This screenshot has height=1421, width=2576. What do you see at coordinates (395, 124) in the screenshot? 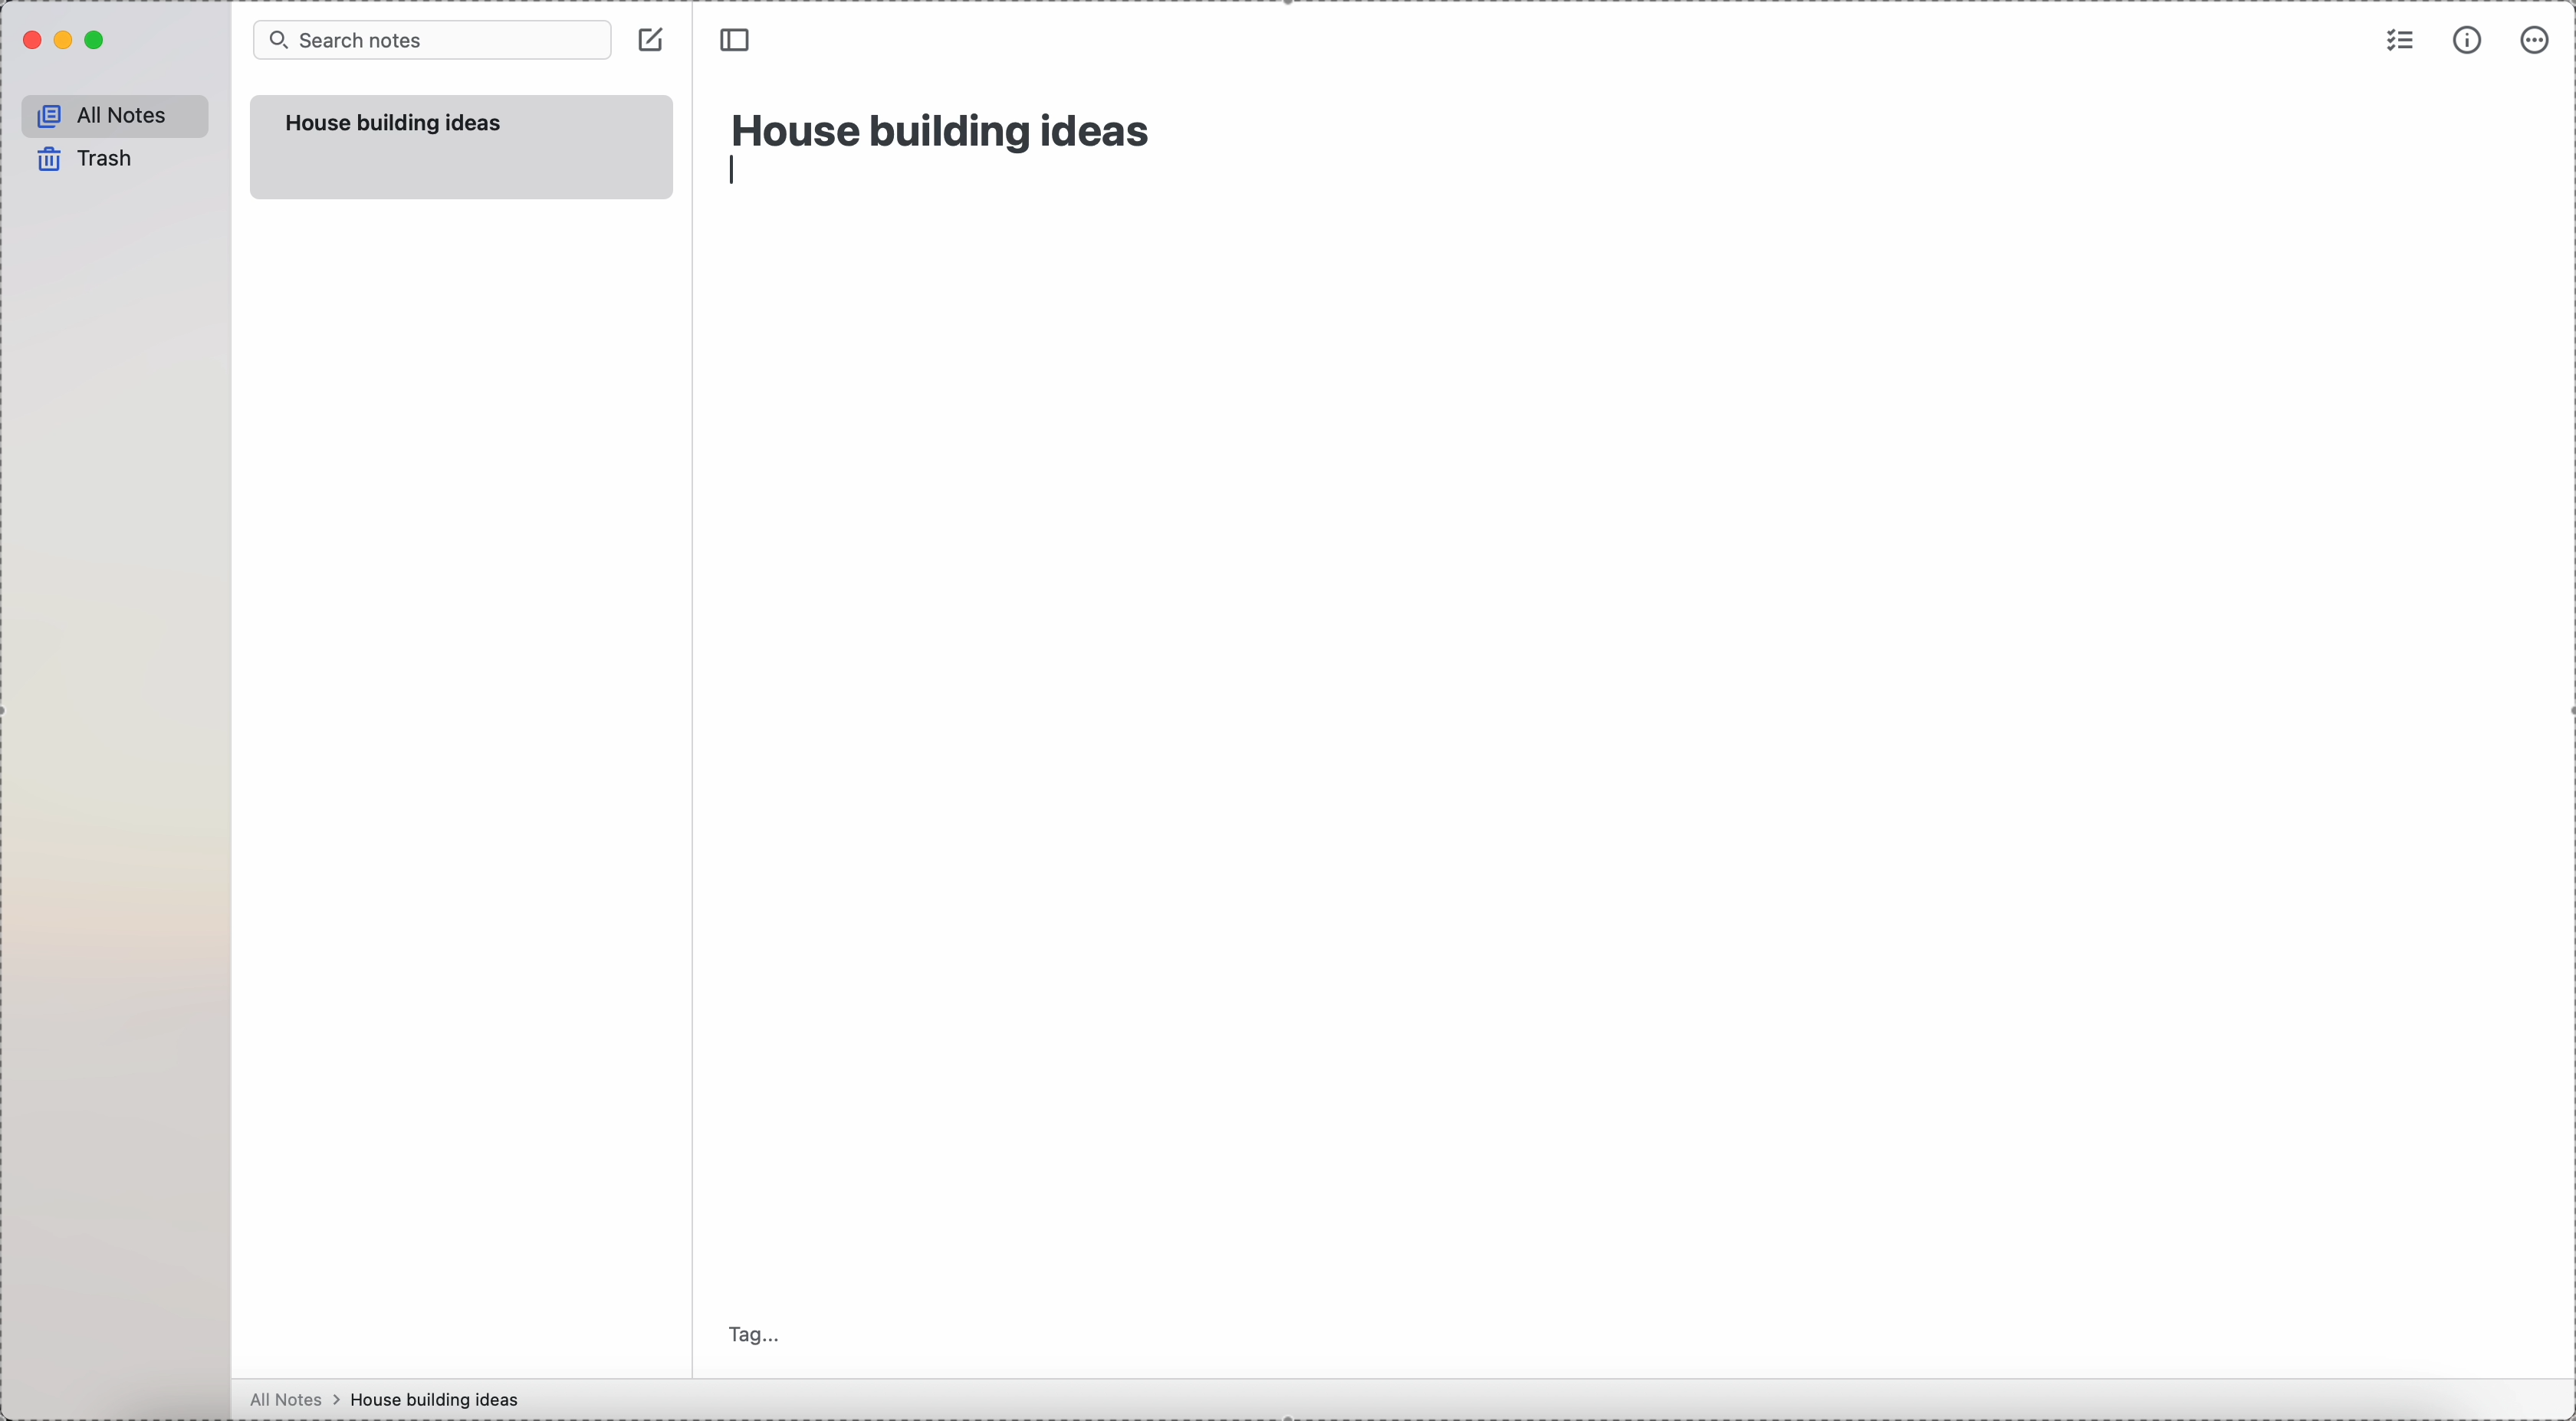
I see `house building ideas` at bounding box center [395, 124].